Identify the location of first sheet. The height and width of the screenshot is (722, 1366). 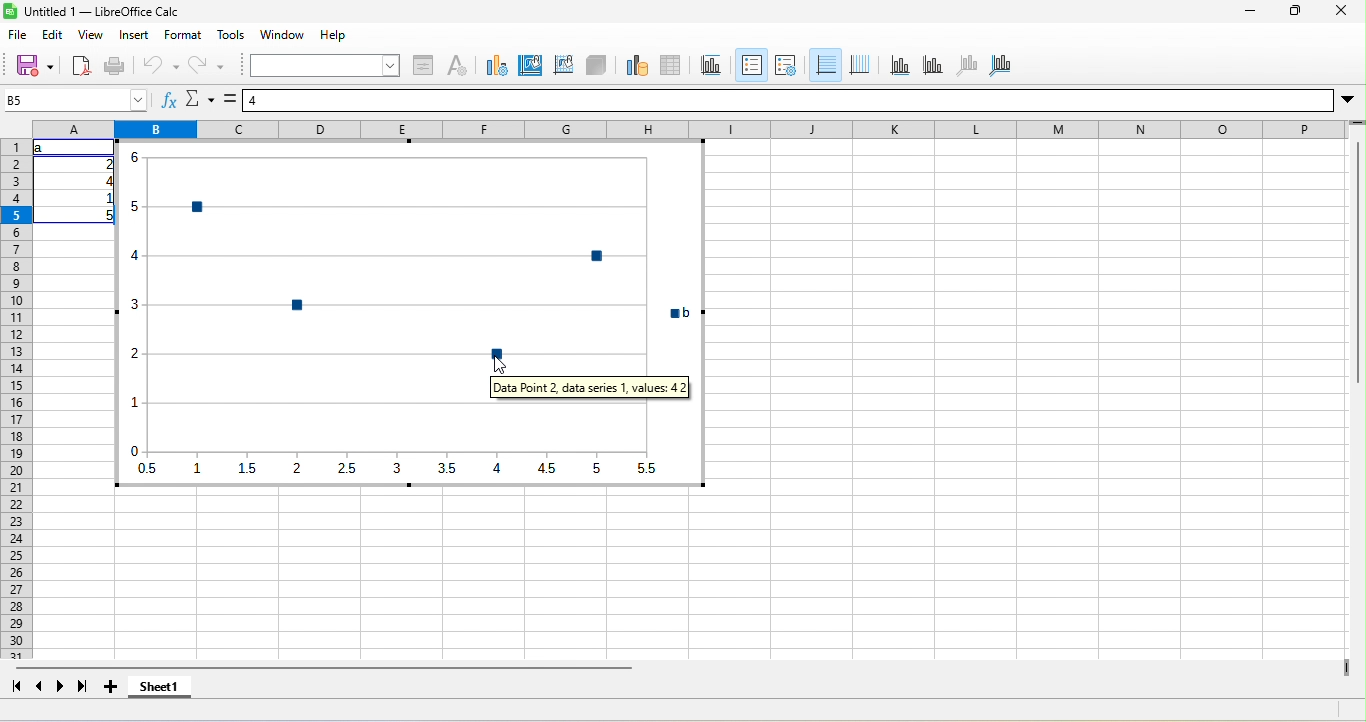
(16, 686).